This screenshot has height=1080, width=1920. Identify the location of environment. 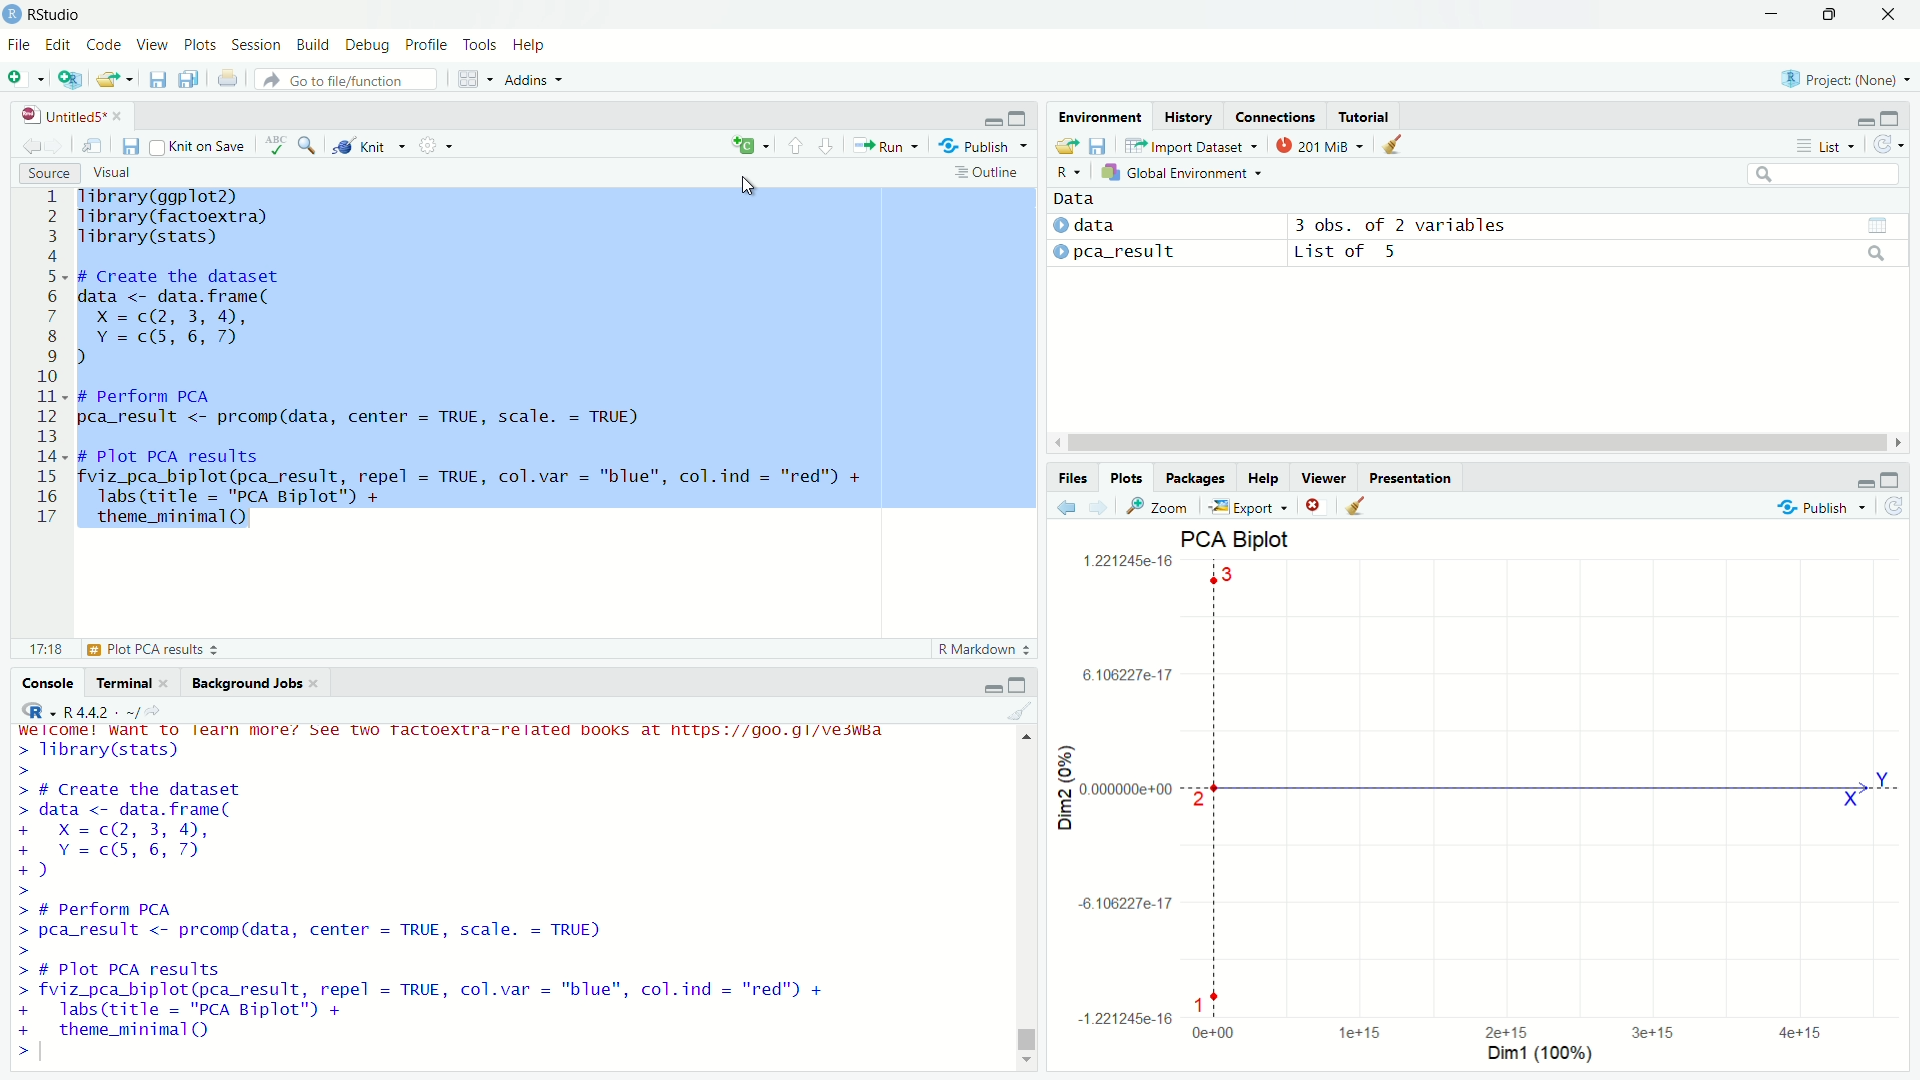
(1100, 115).